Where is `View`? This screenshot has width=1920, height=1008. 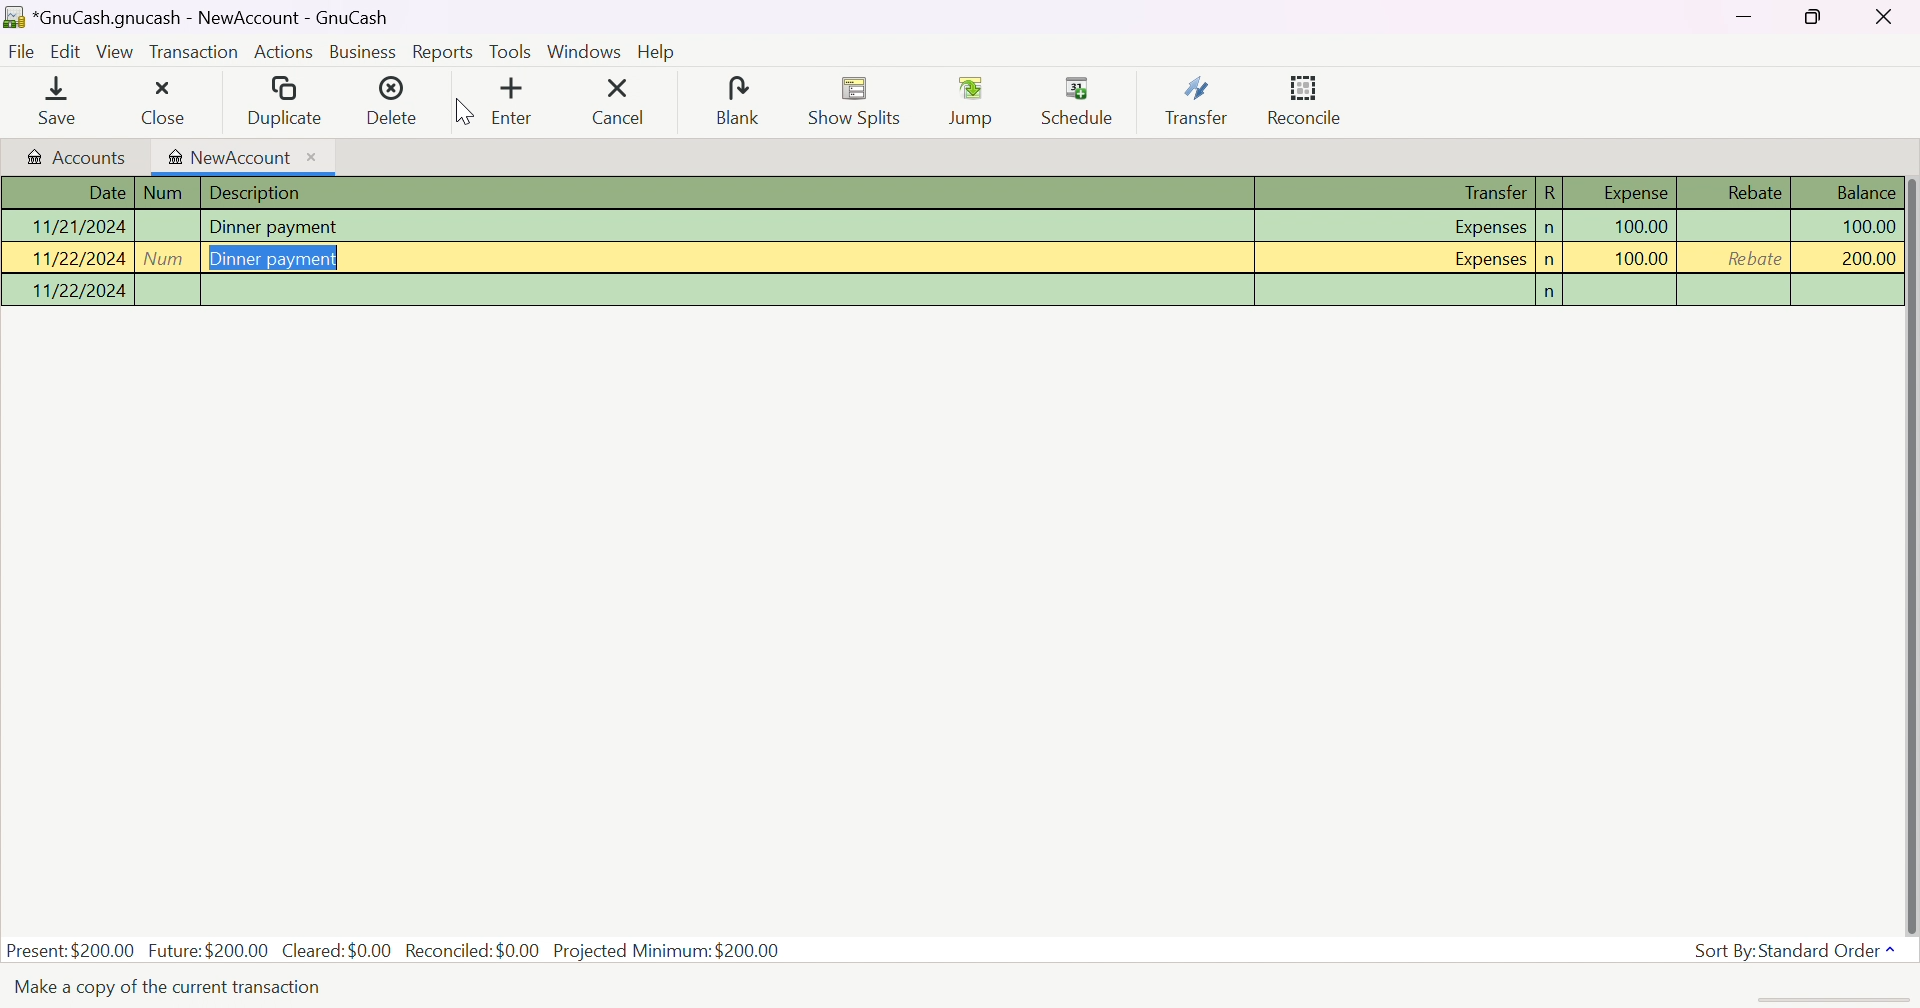 View is located at coordinates (115, 52).